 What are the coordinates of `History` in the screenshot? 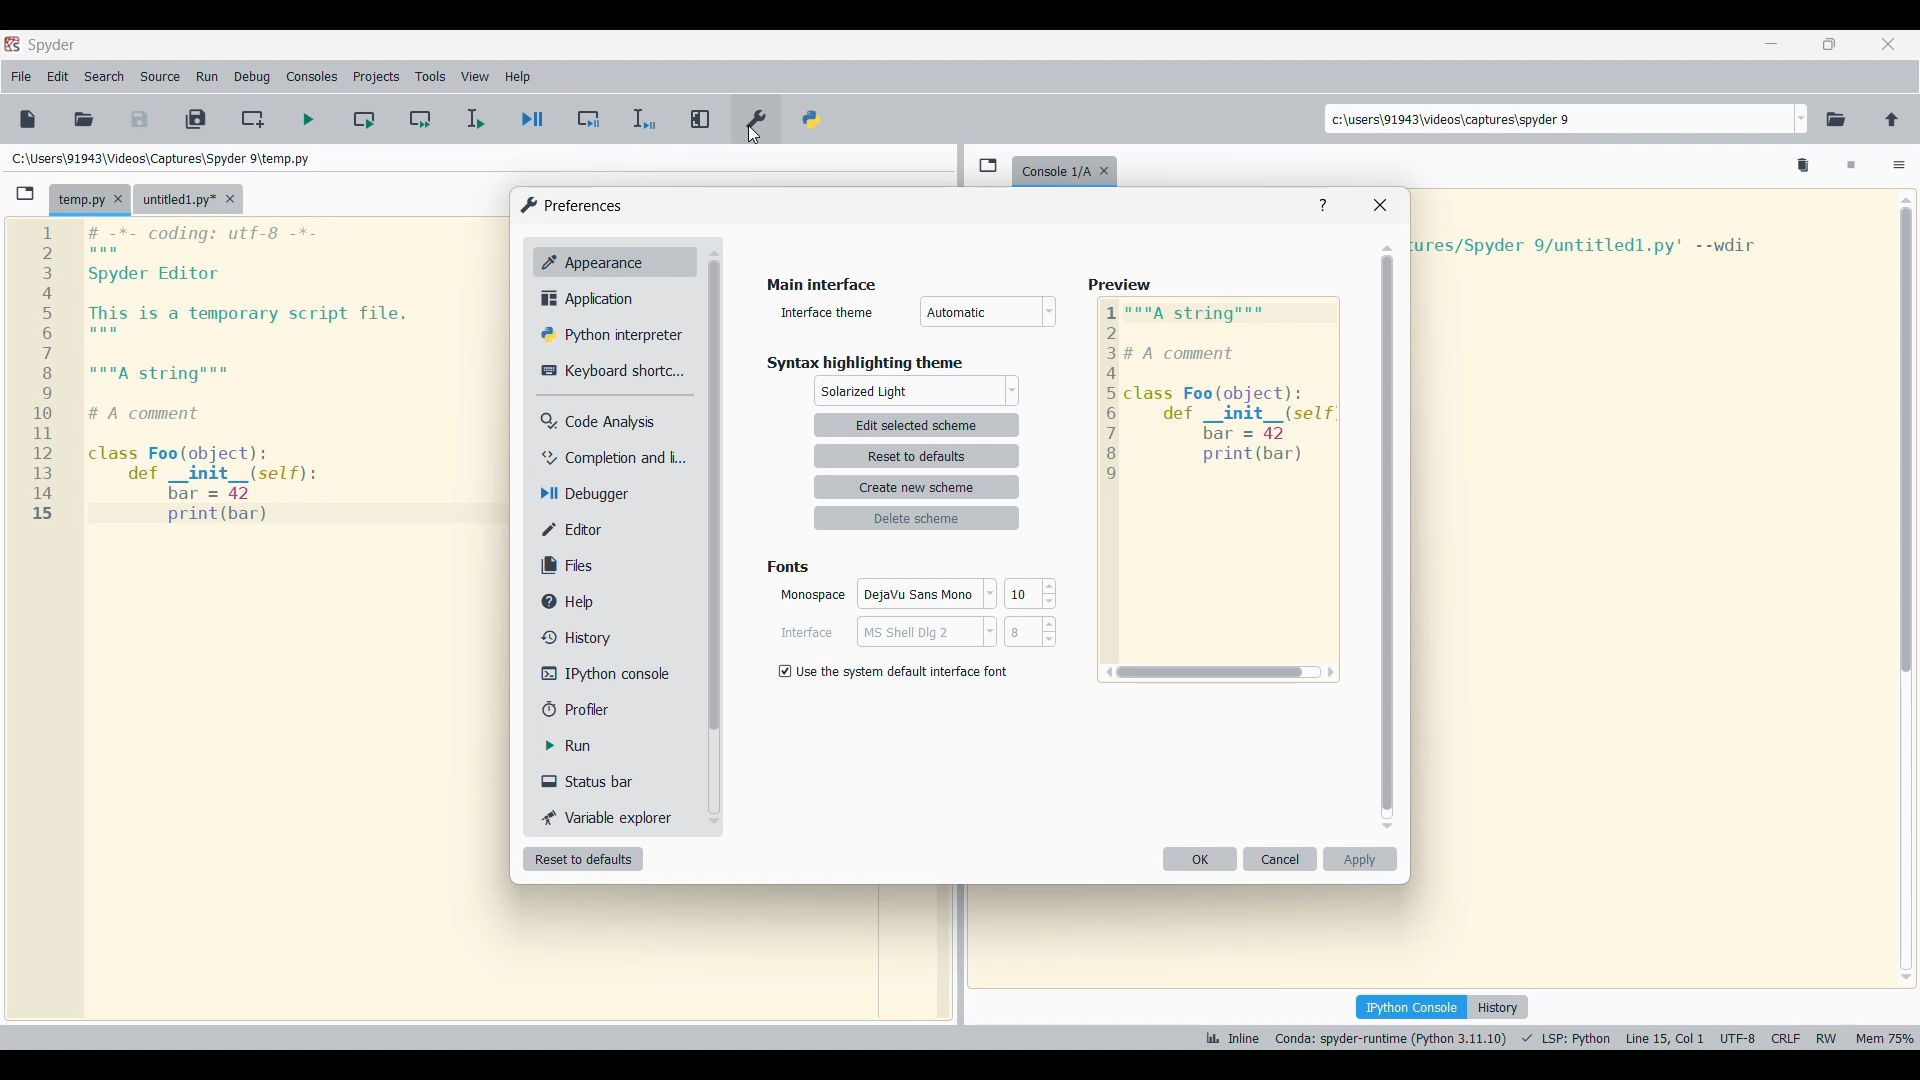 It's located at (1498, 1007).